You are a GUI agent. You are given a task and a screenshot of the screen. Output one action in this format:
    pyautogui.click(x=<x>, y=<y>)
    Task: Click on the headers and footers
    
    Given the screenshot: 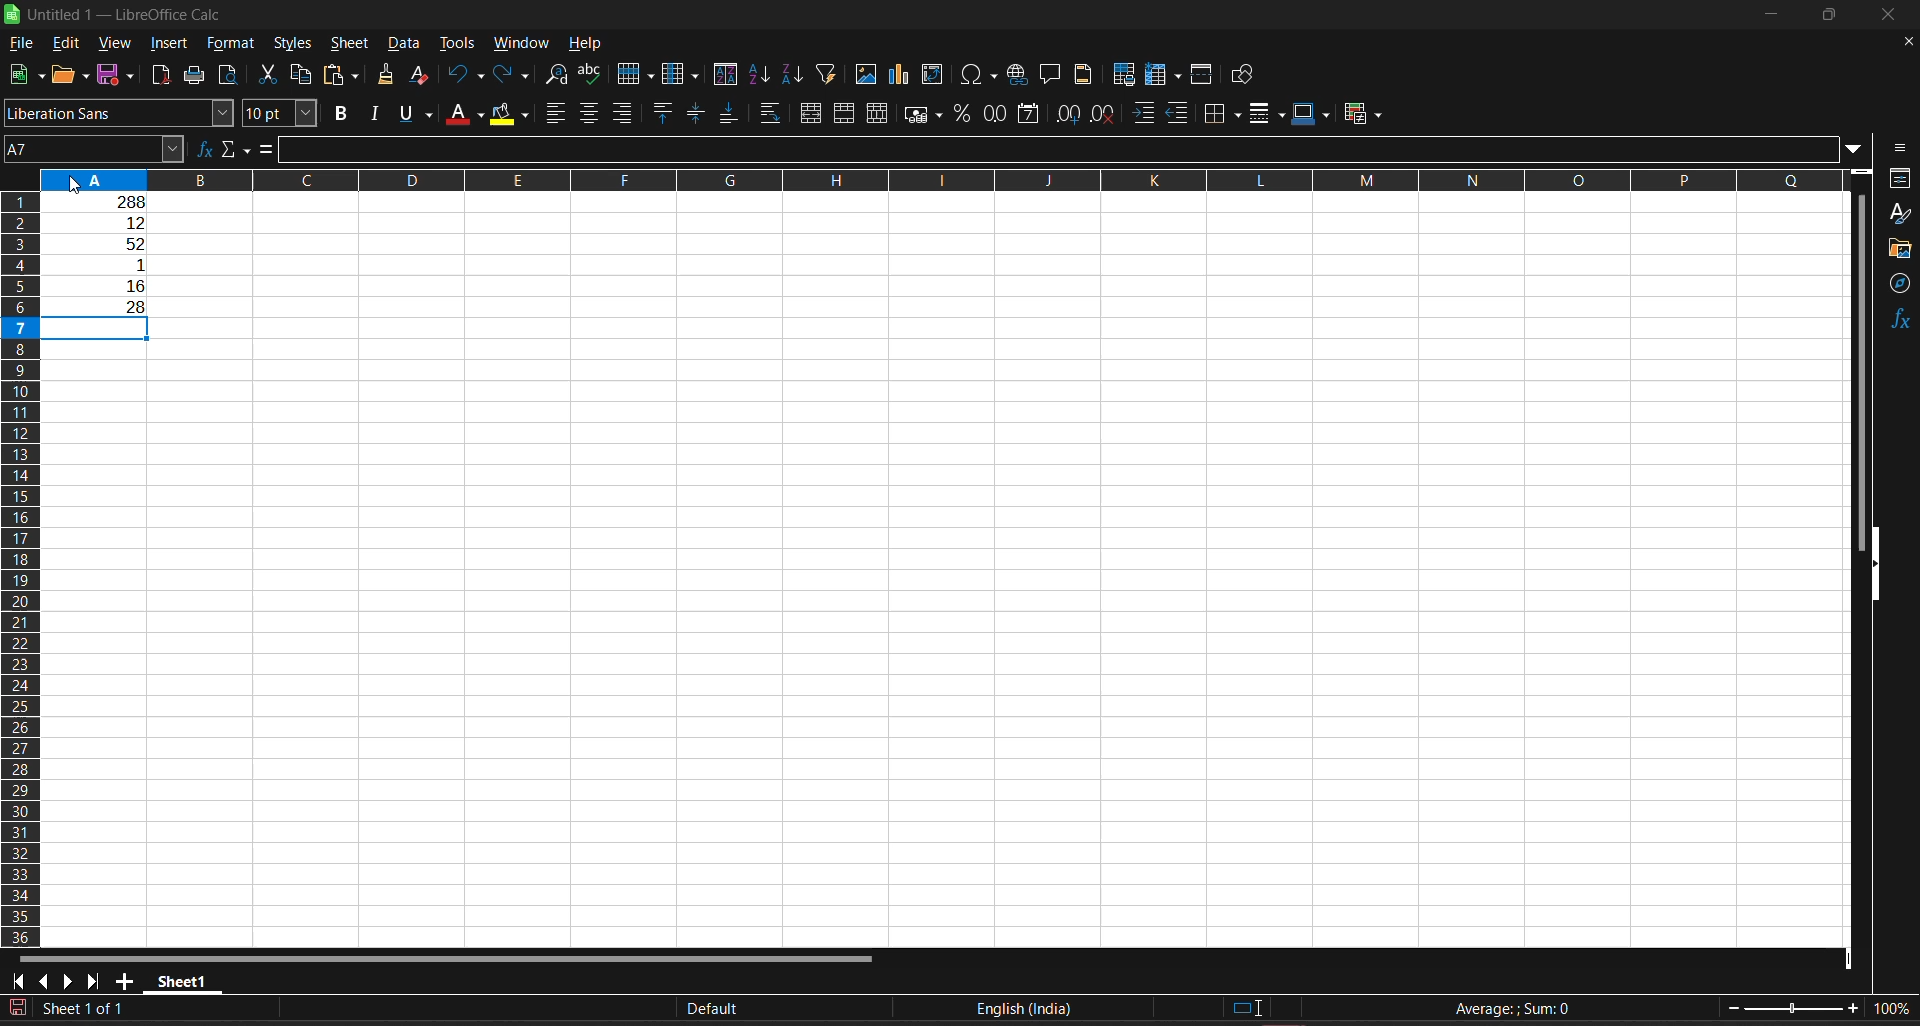 What is the action you would take?
    pyautogui.click(x=1085, y=75)
    